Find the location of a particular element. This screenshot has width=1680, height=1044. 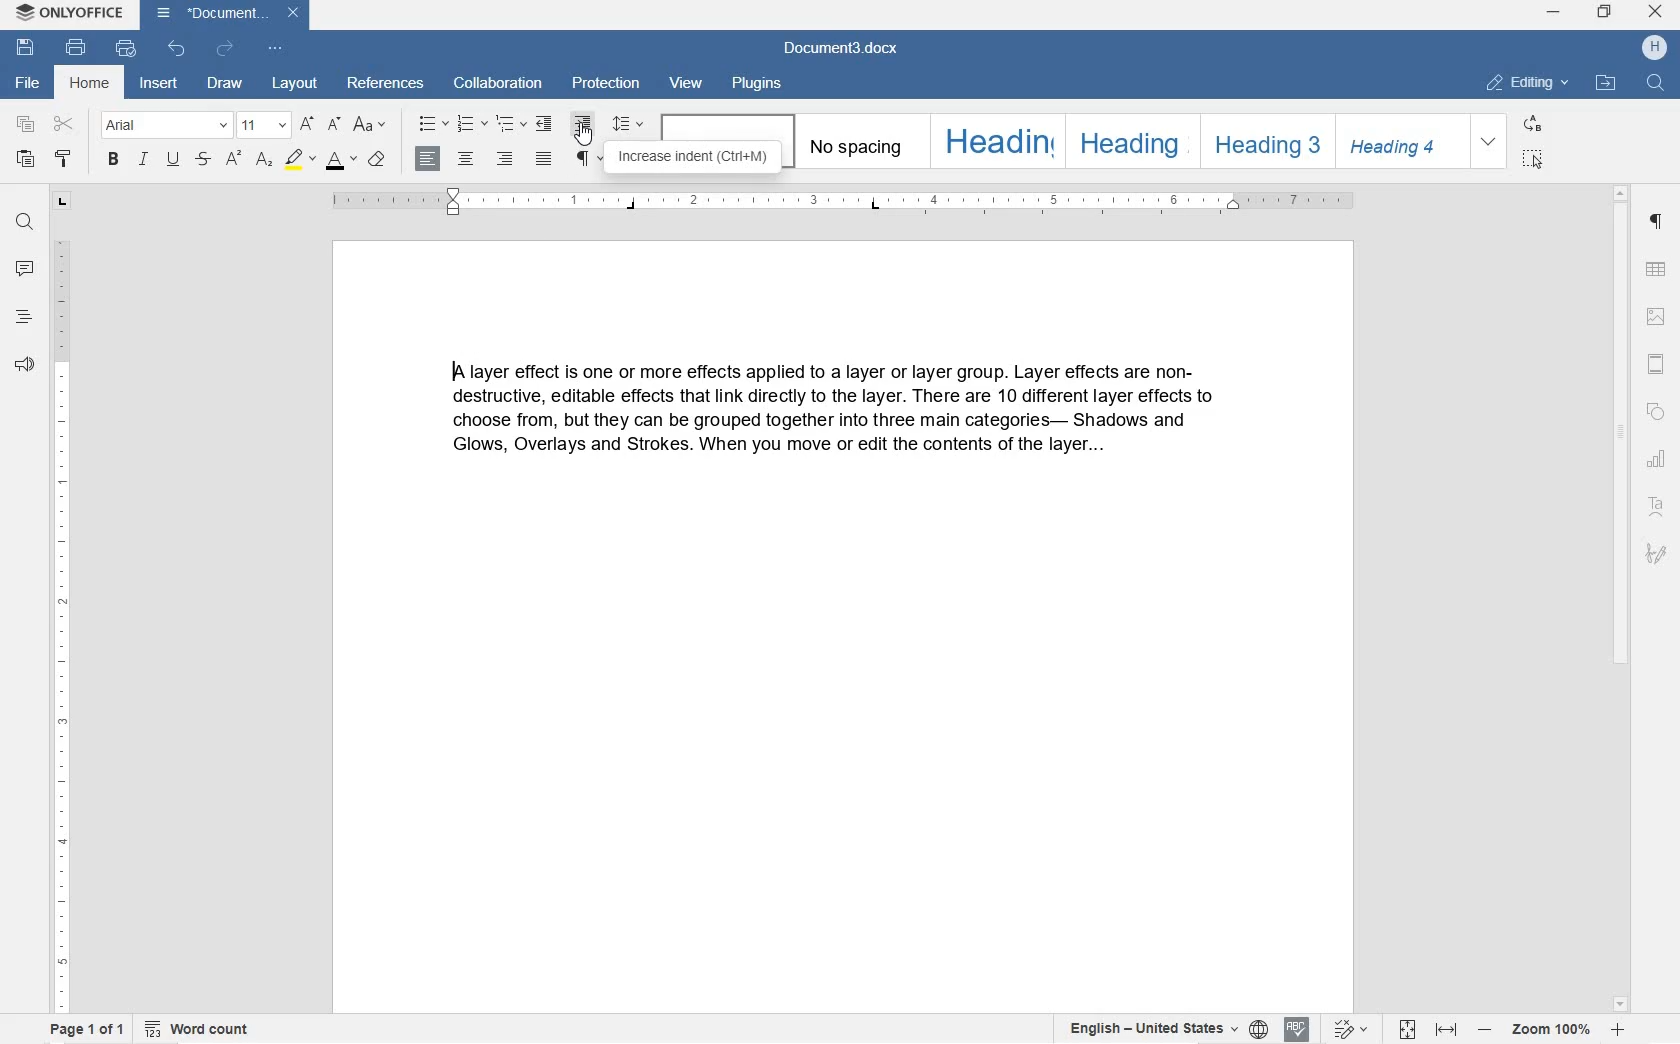

JUSTIFIED is located at coordinates (546, 160).